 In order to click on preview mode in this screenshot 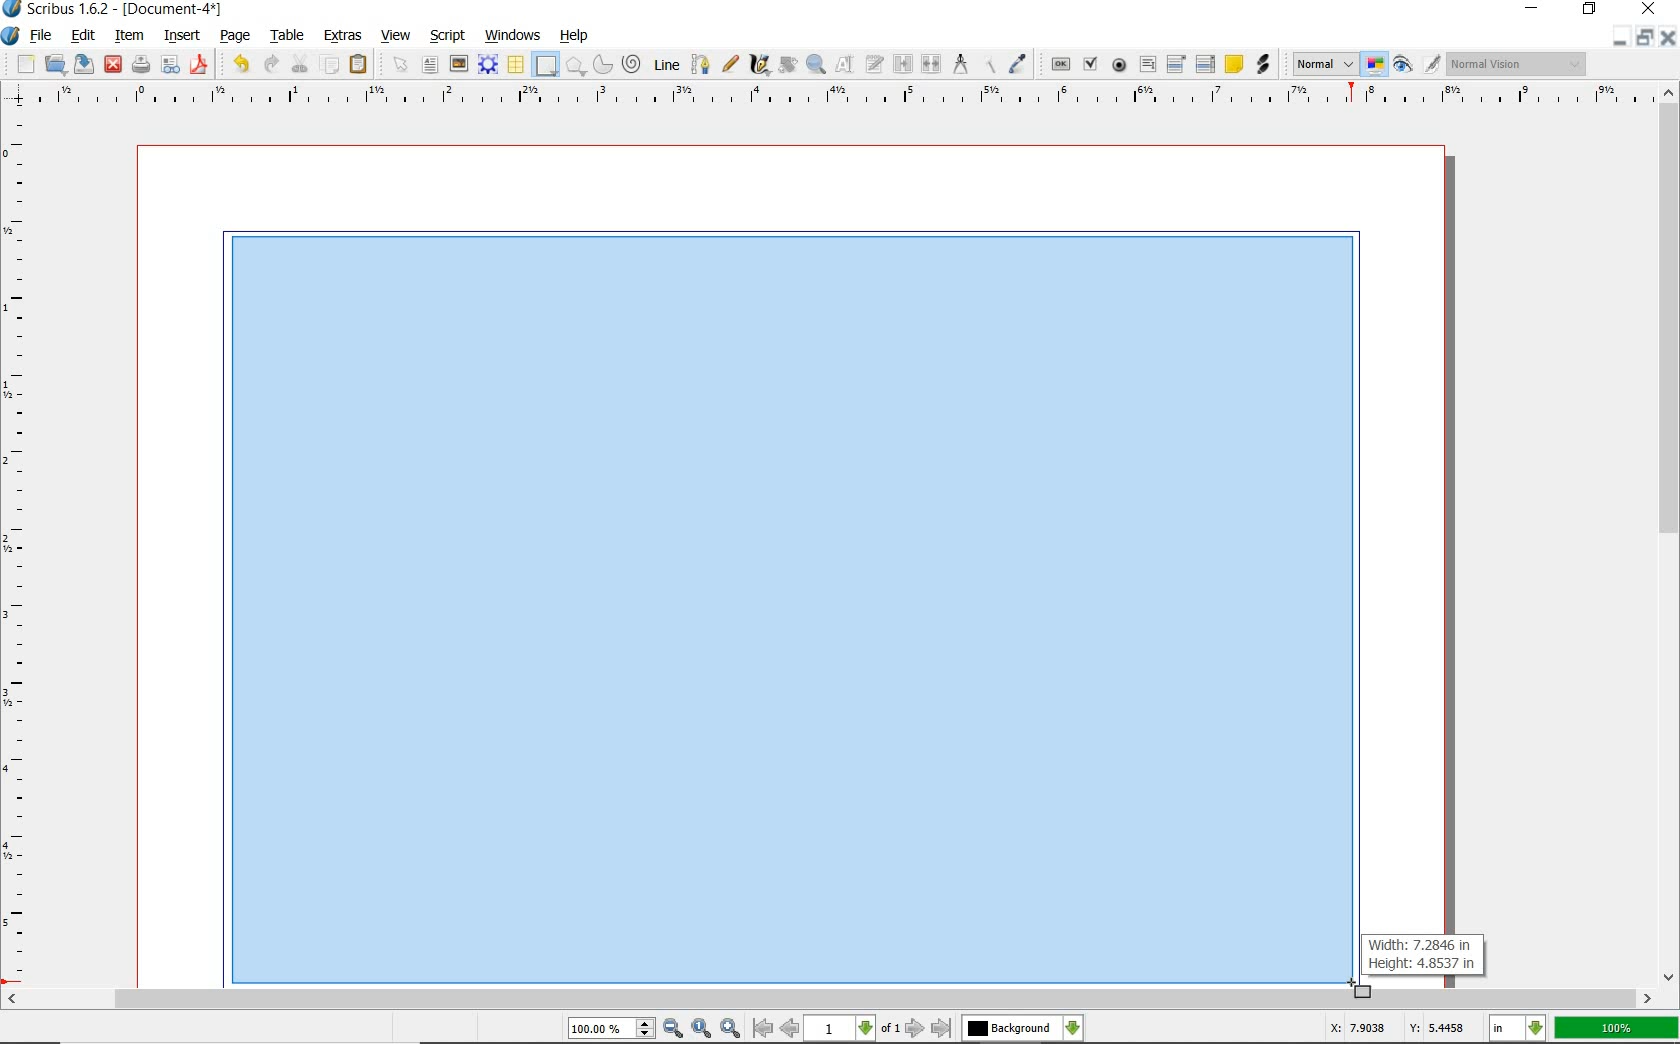, I will do `click(1417, 66)`.